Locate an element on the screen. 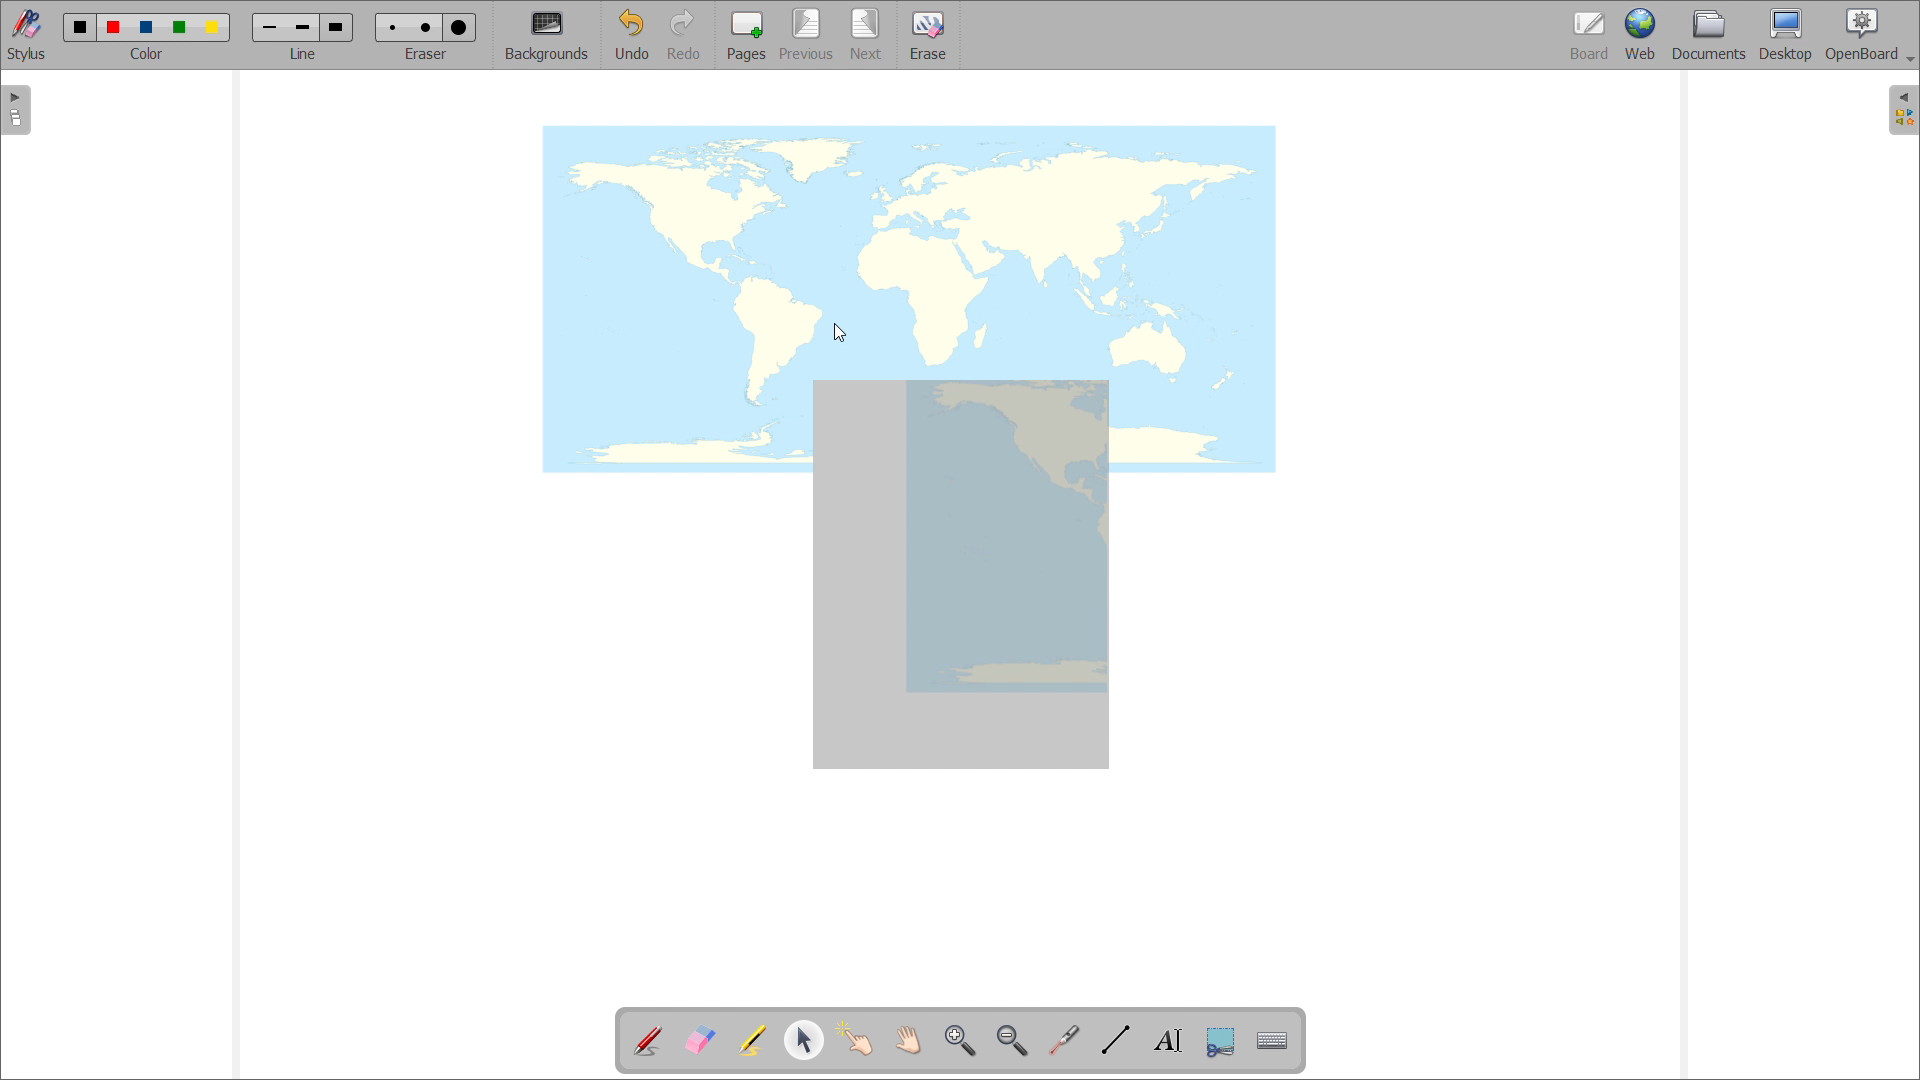 The height and width of the screenshot is (1080, 1920). screenshot added to board is located at coordinates (964, 575).